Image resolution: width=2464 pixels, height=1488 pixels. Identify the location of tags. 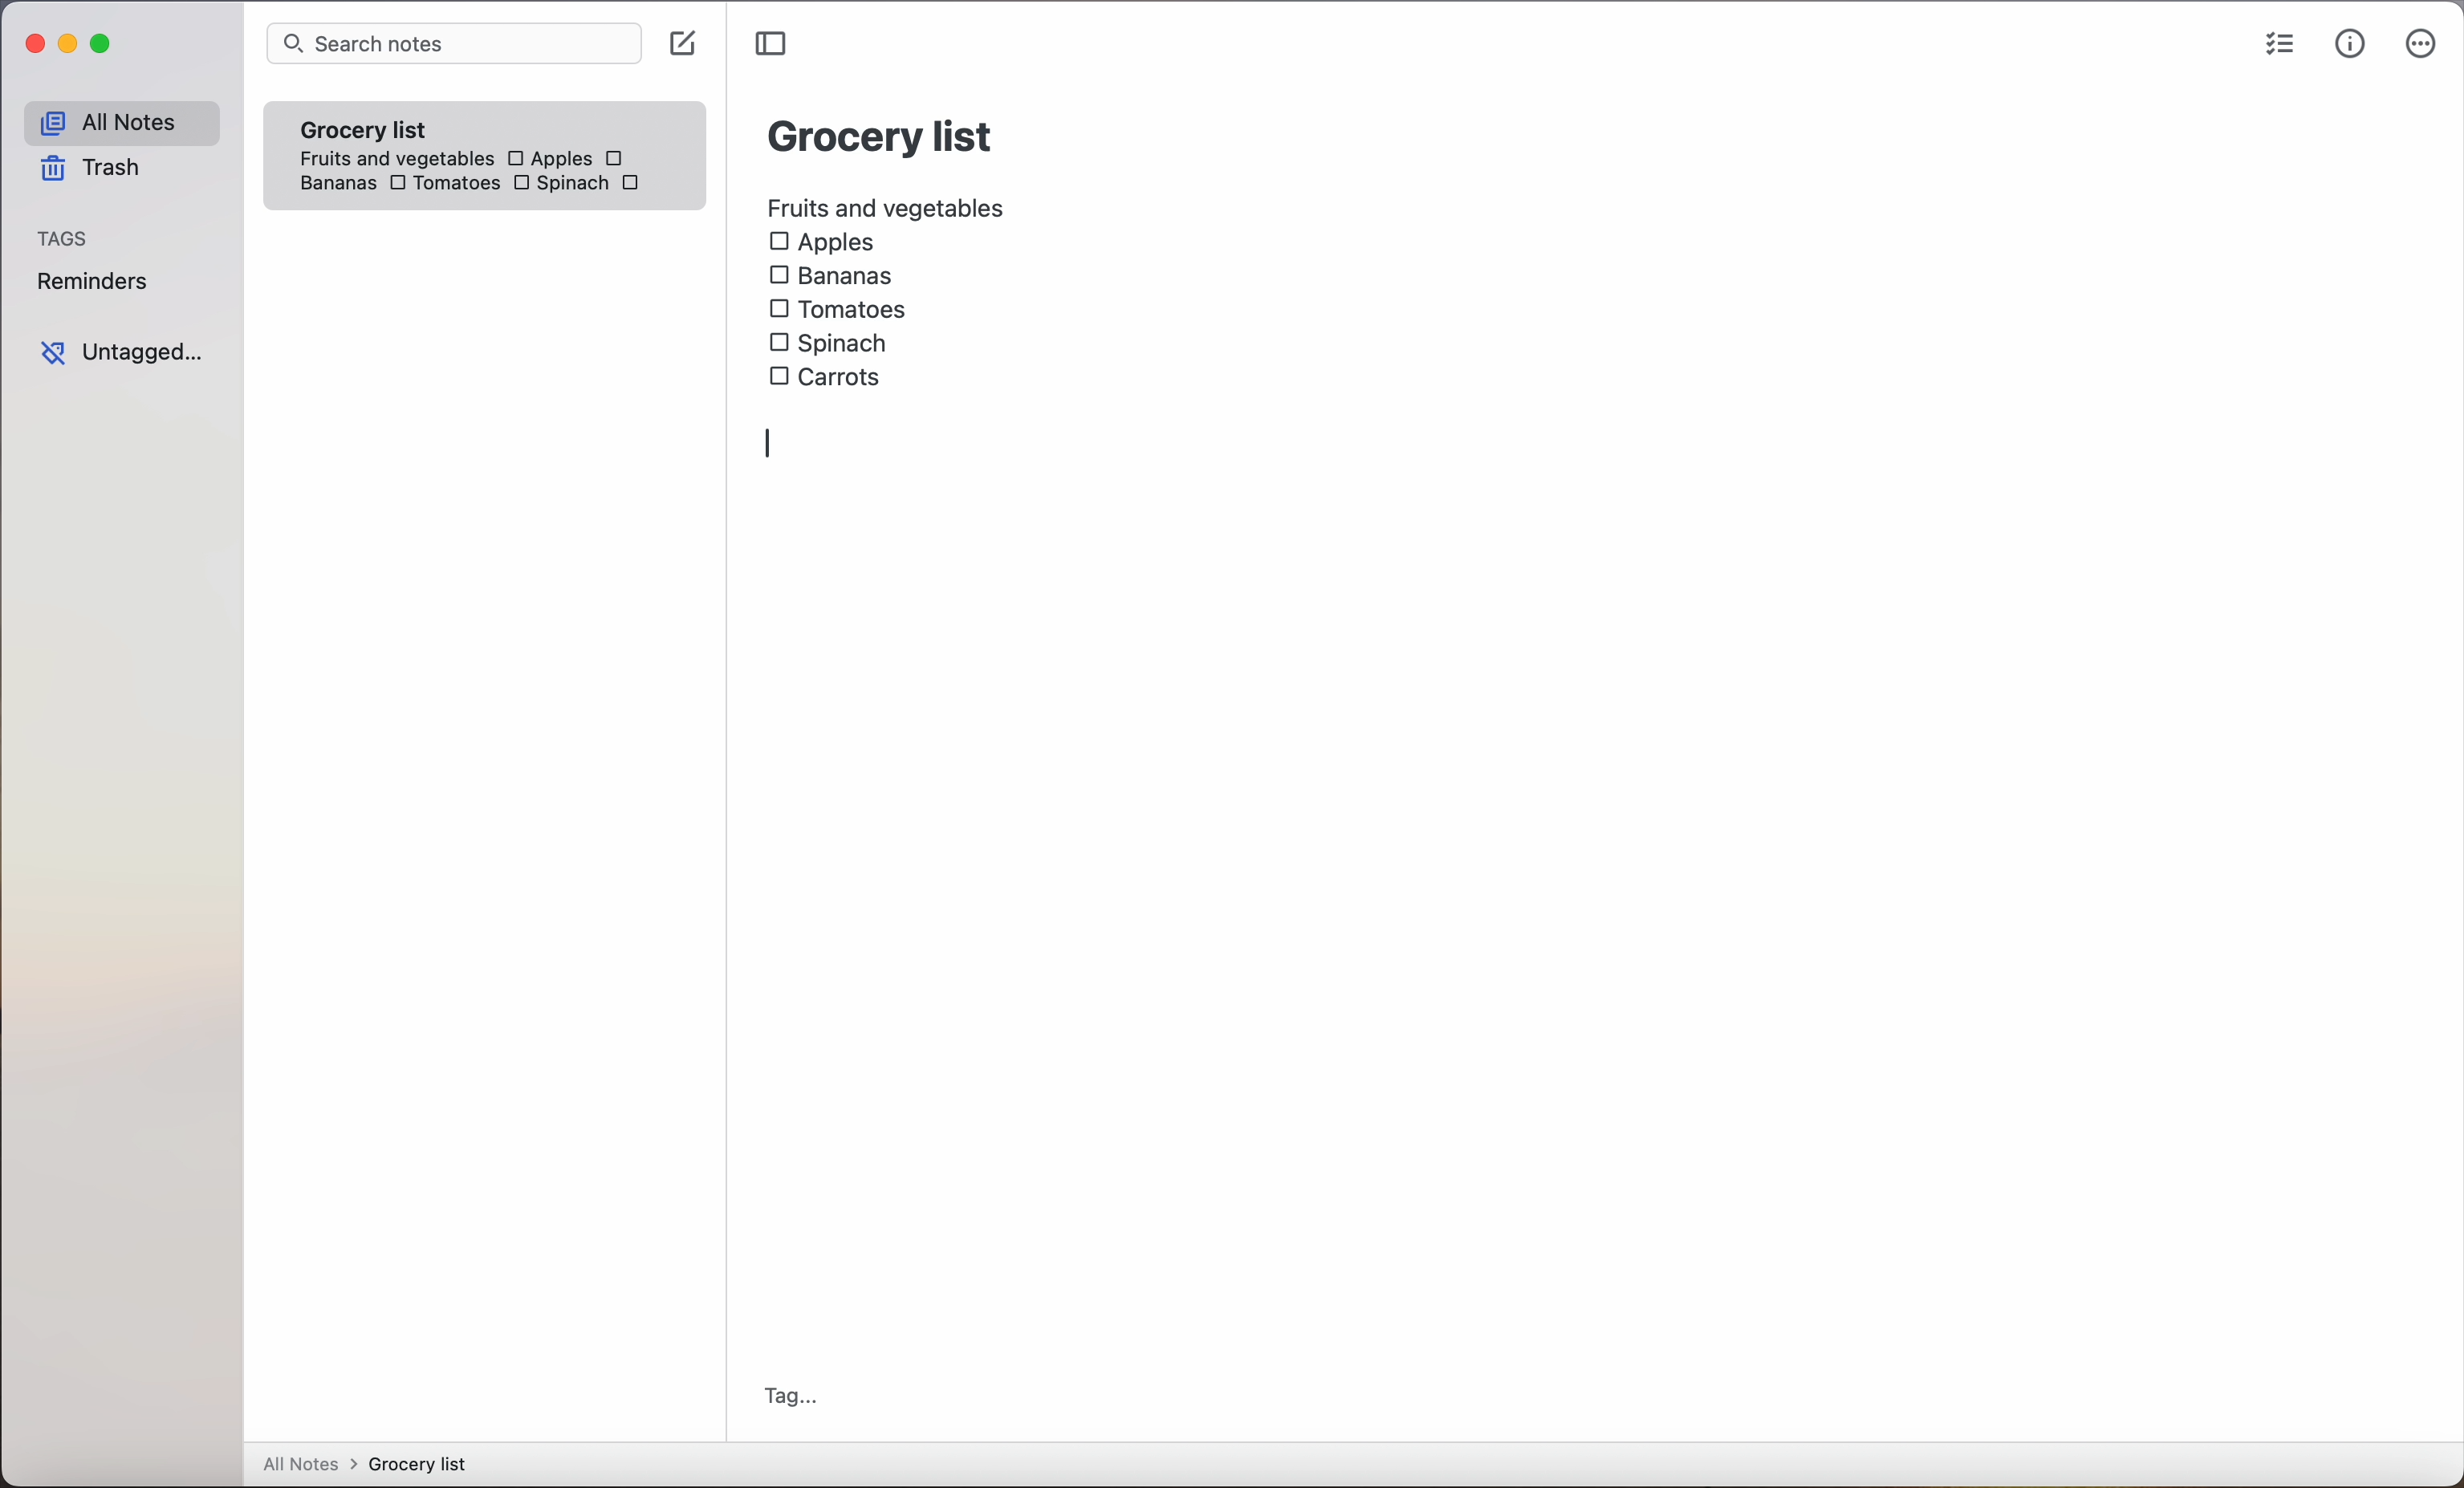
(65, 240).